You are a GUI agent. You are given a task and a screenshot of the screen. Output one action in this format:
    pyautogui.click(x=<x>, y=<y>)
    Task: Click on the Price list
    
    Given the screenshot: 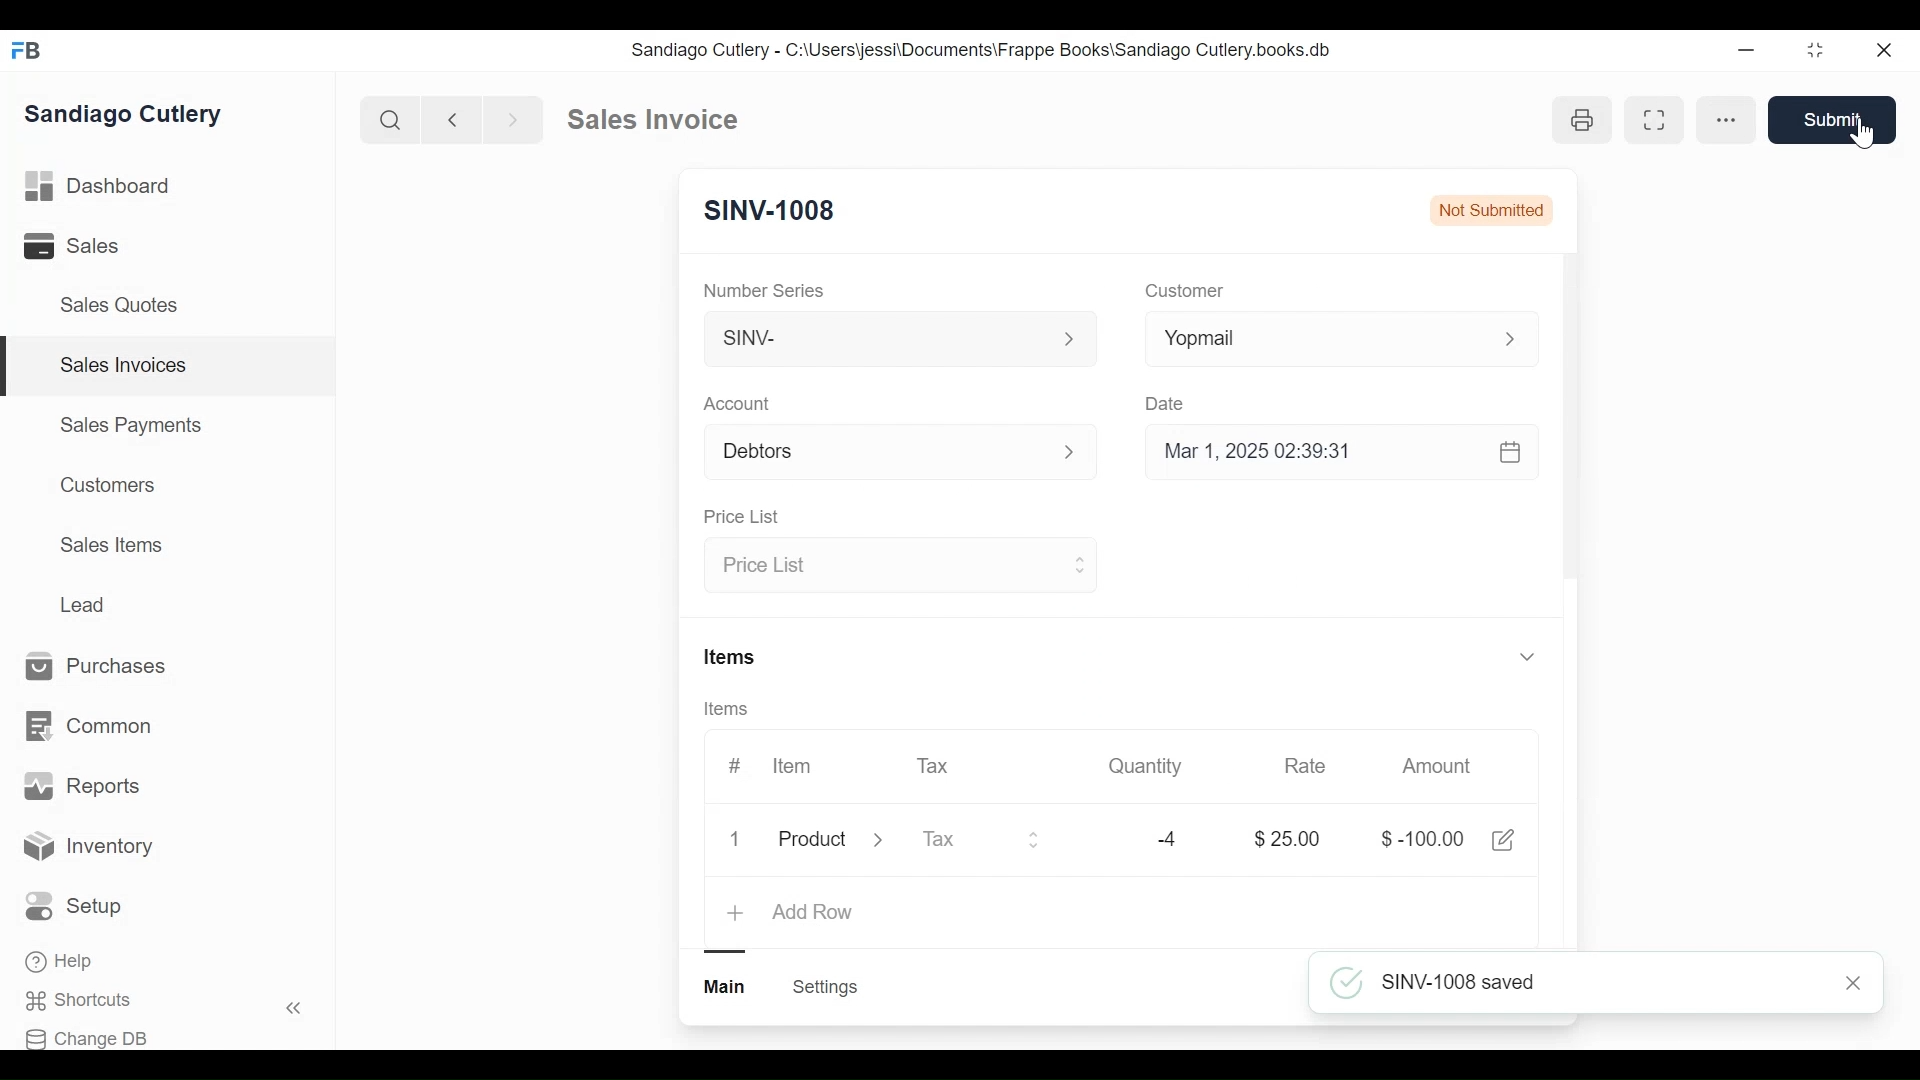 What is the action you would take?
    pyautogui.click(x=742, y=515)
    